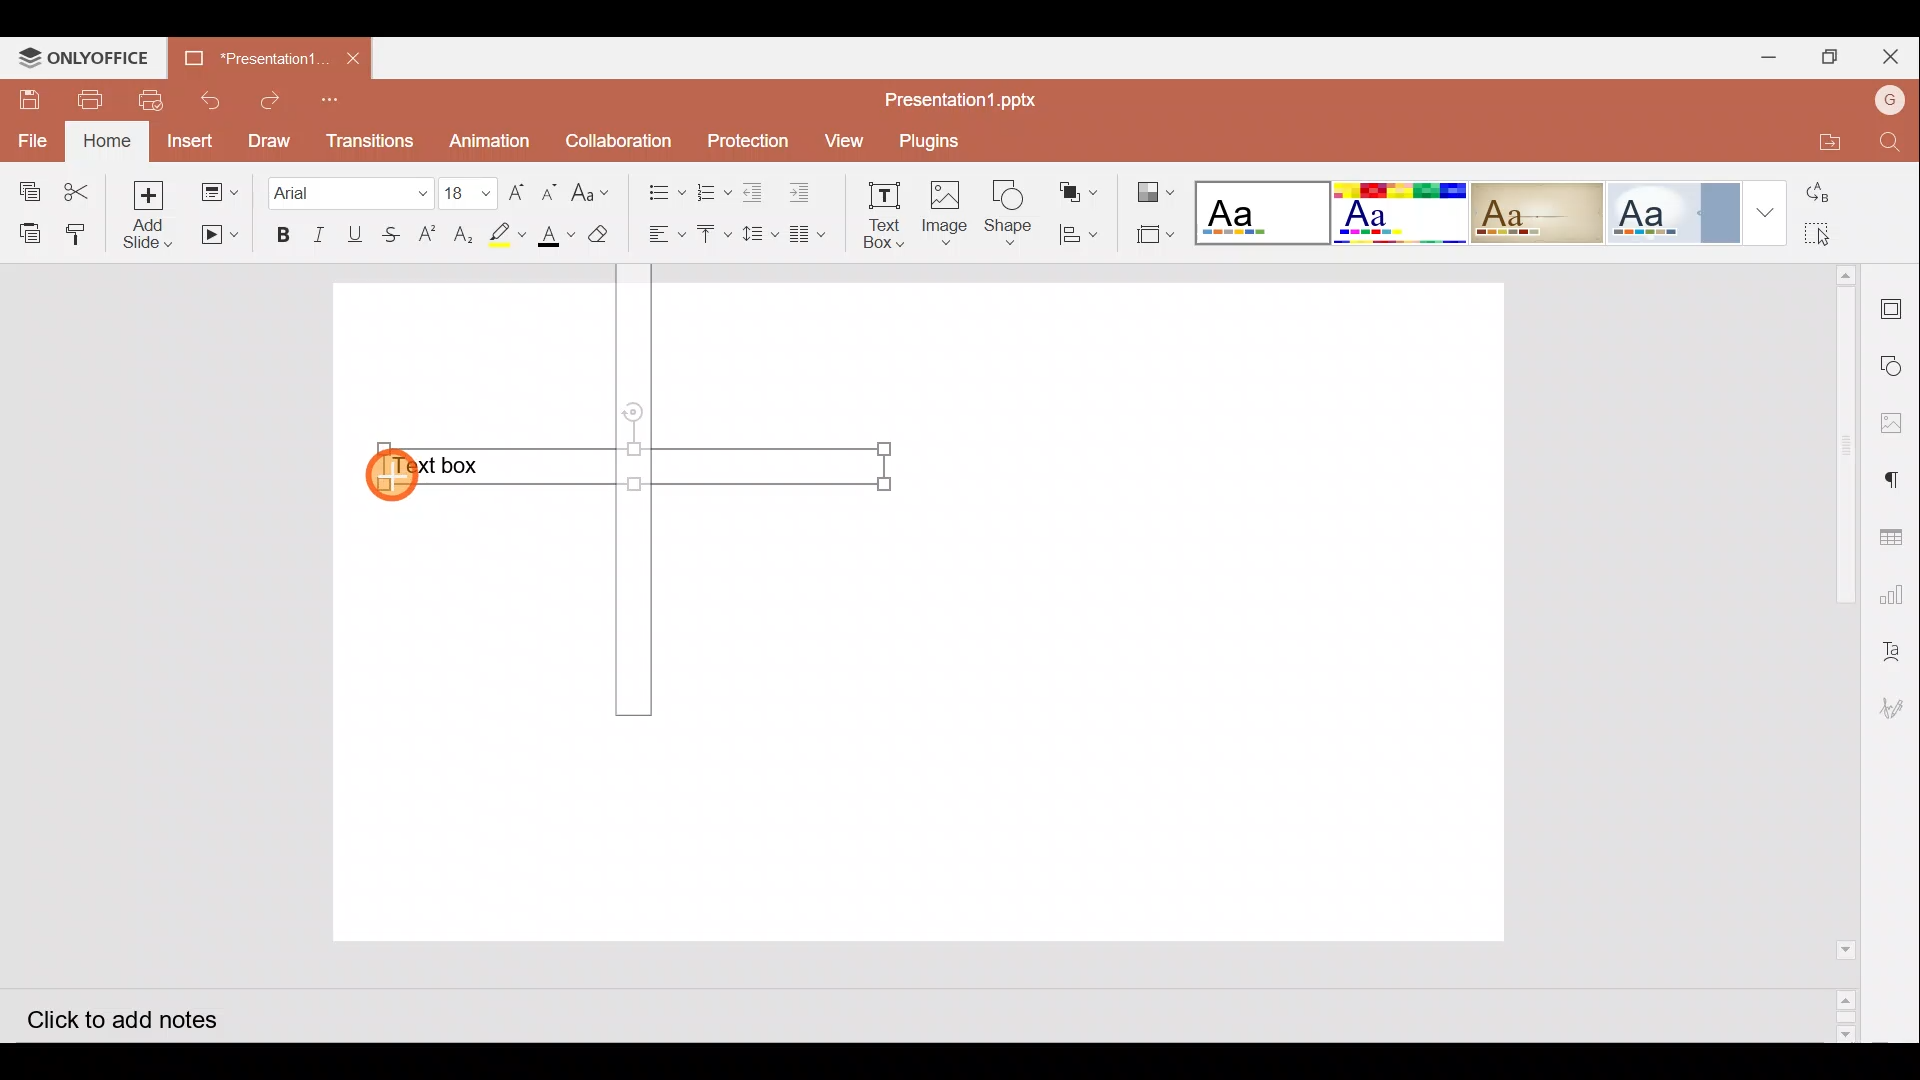 Image resolution: width=1920 pixels, height=1080 pixels. Describe the element at coordinates (336, 99) in the screenshot. I see `Customize quick access` at that location.